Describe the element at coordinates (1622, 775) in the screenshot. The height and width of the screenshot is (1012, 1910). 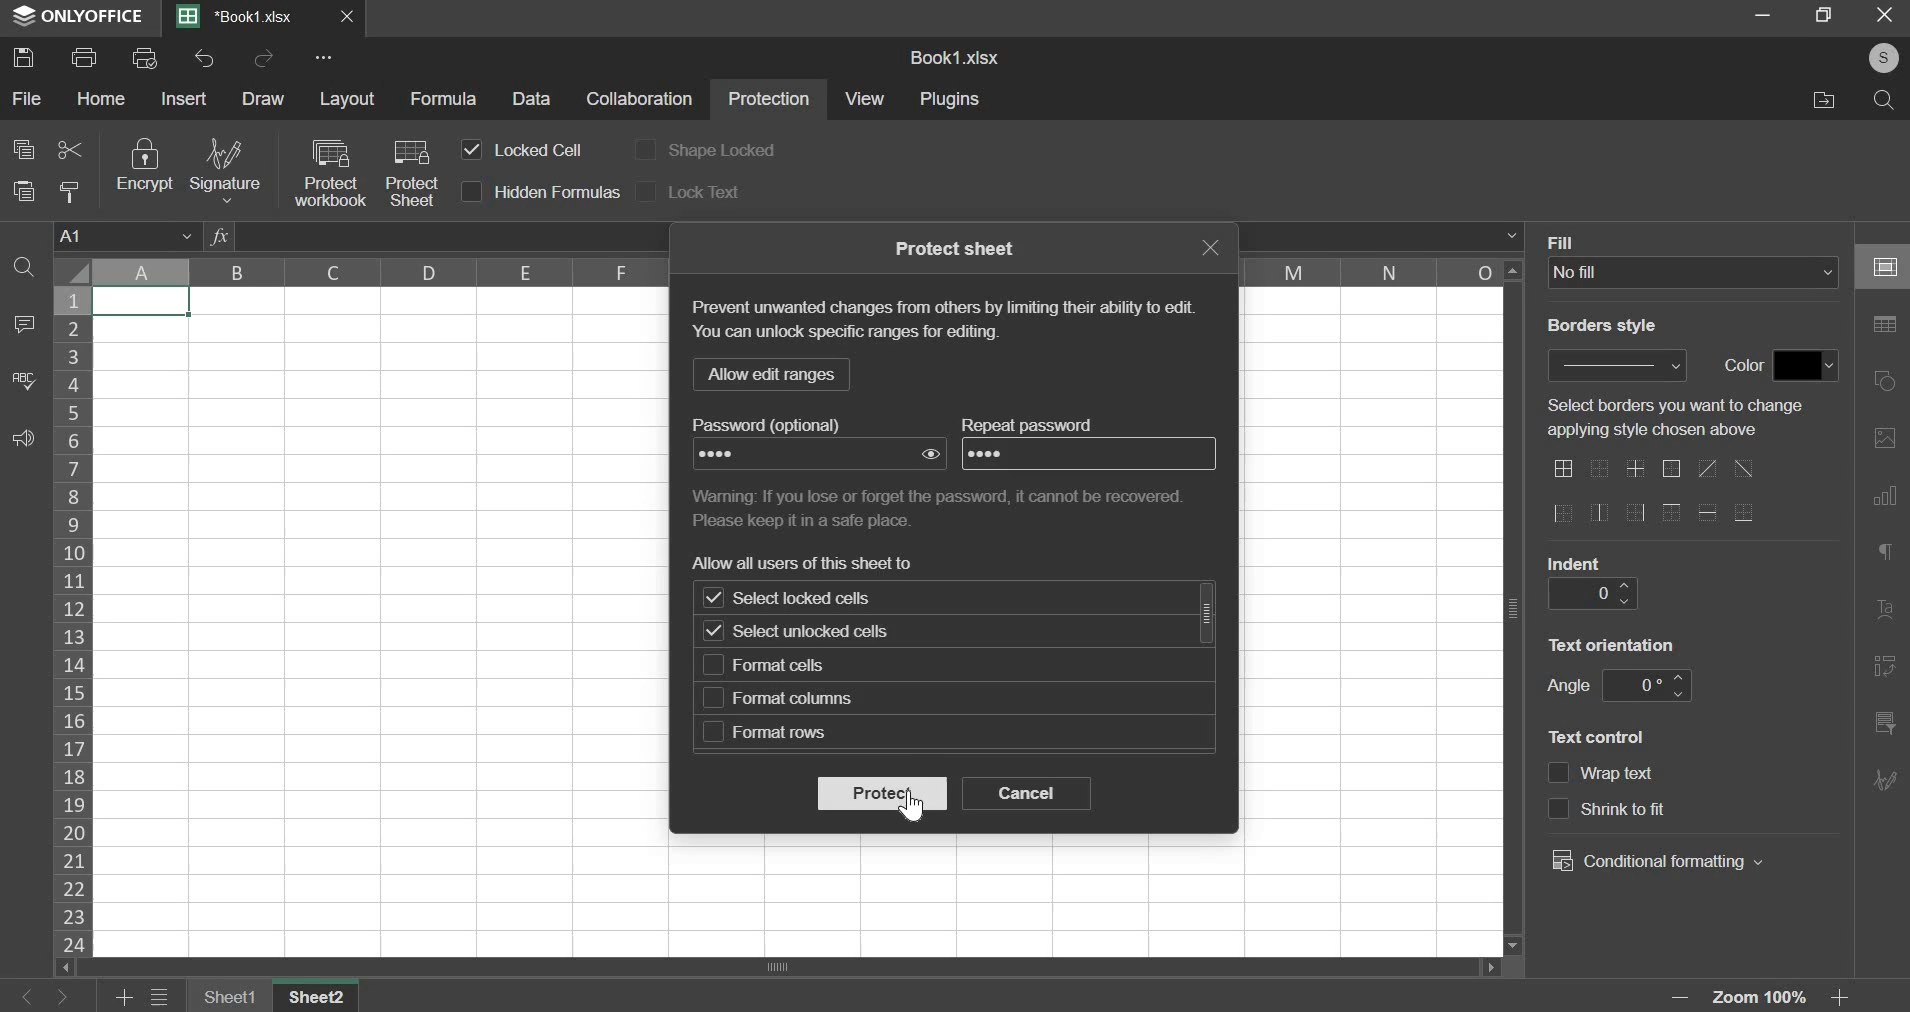
I see `text control` at that location.